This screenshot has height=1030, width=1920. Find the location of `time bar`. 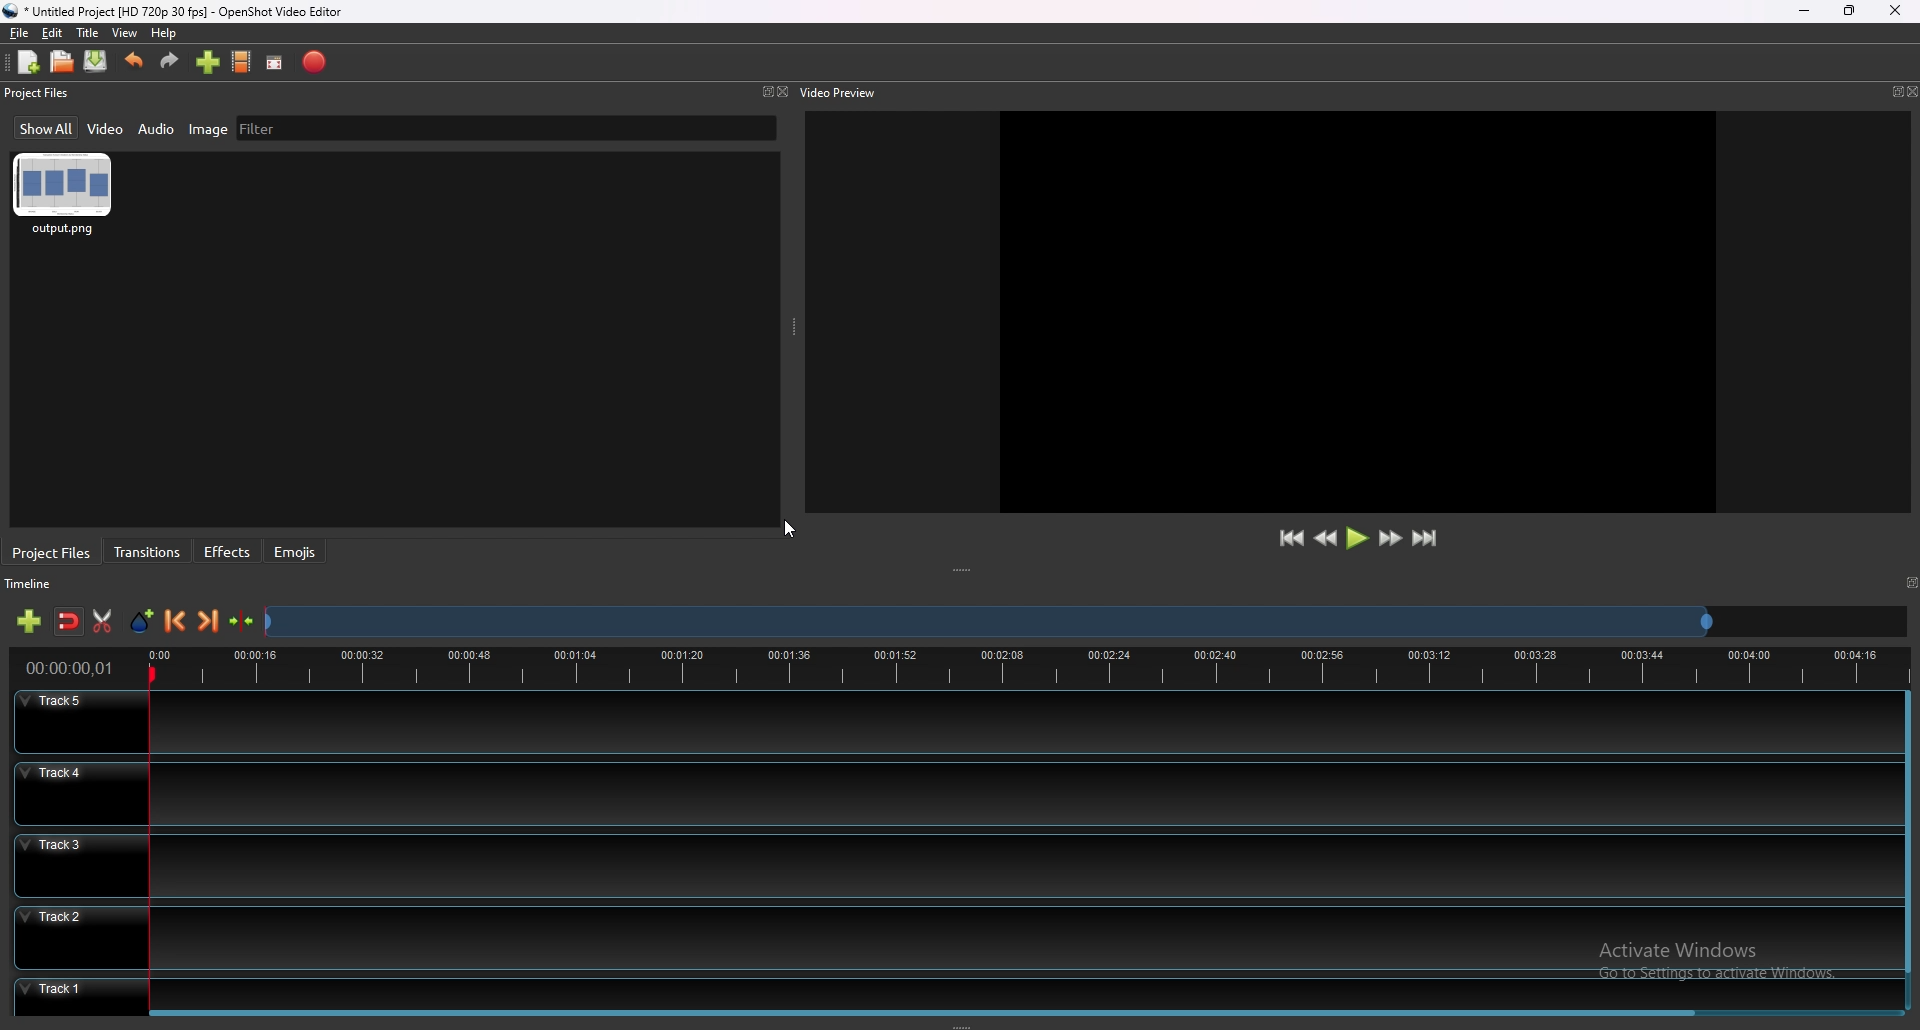

time bar is located at coordinates (1023, 665).